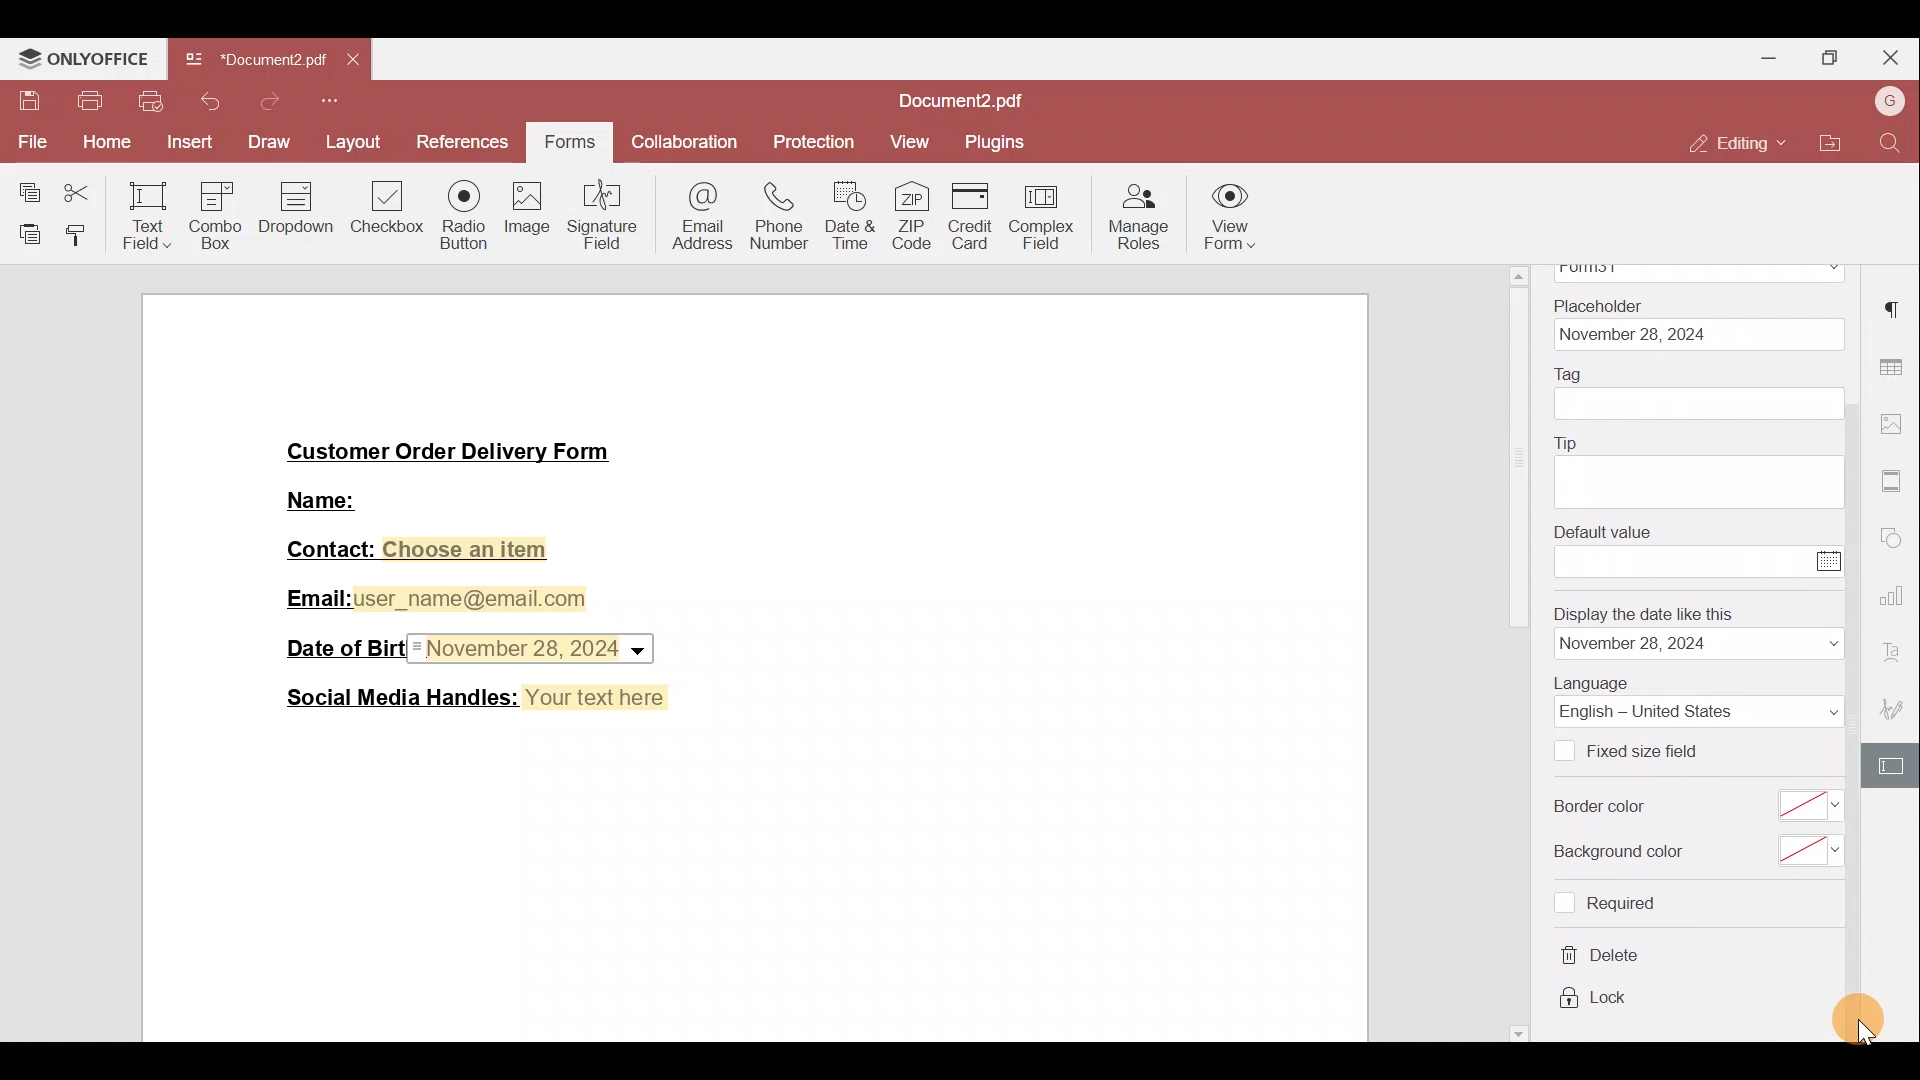  Describe the element at coordinates (1896, 427) in the screenshot. I see `Image settings` at that location.